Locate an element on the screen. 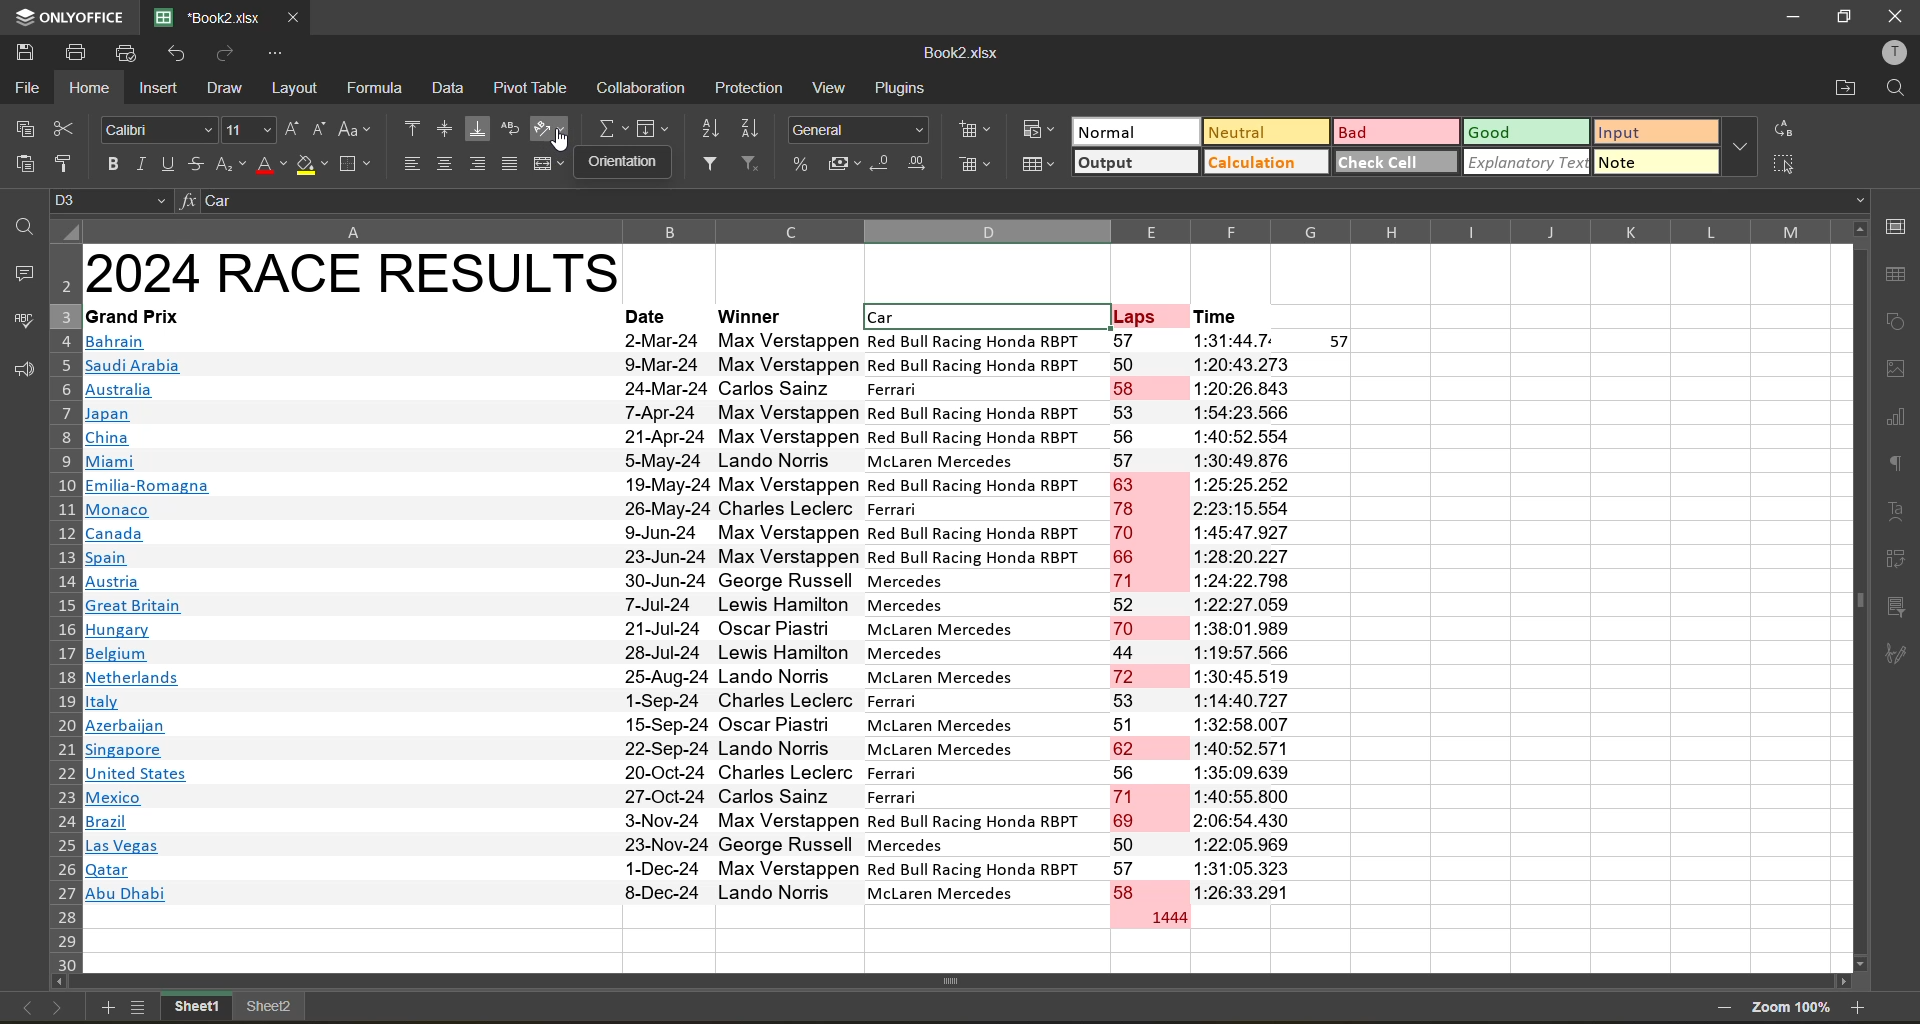  text is located at coordinates (1898, 511).